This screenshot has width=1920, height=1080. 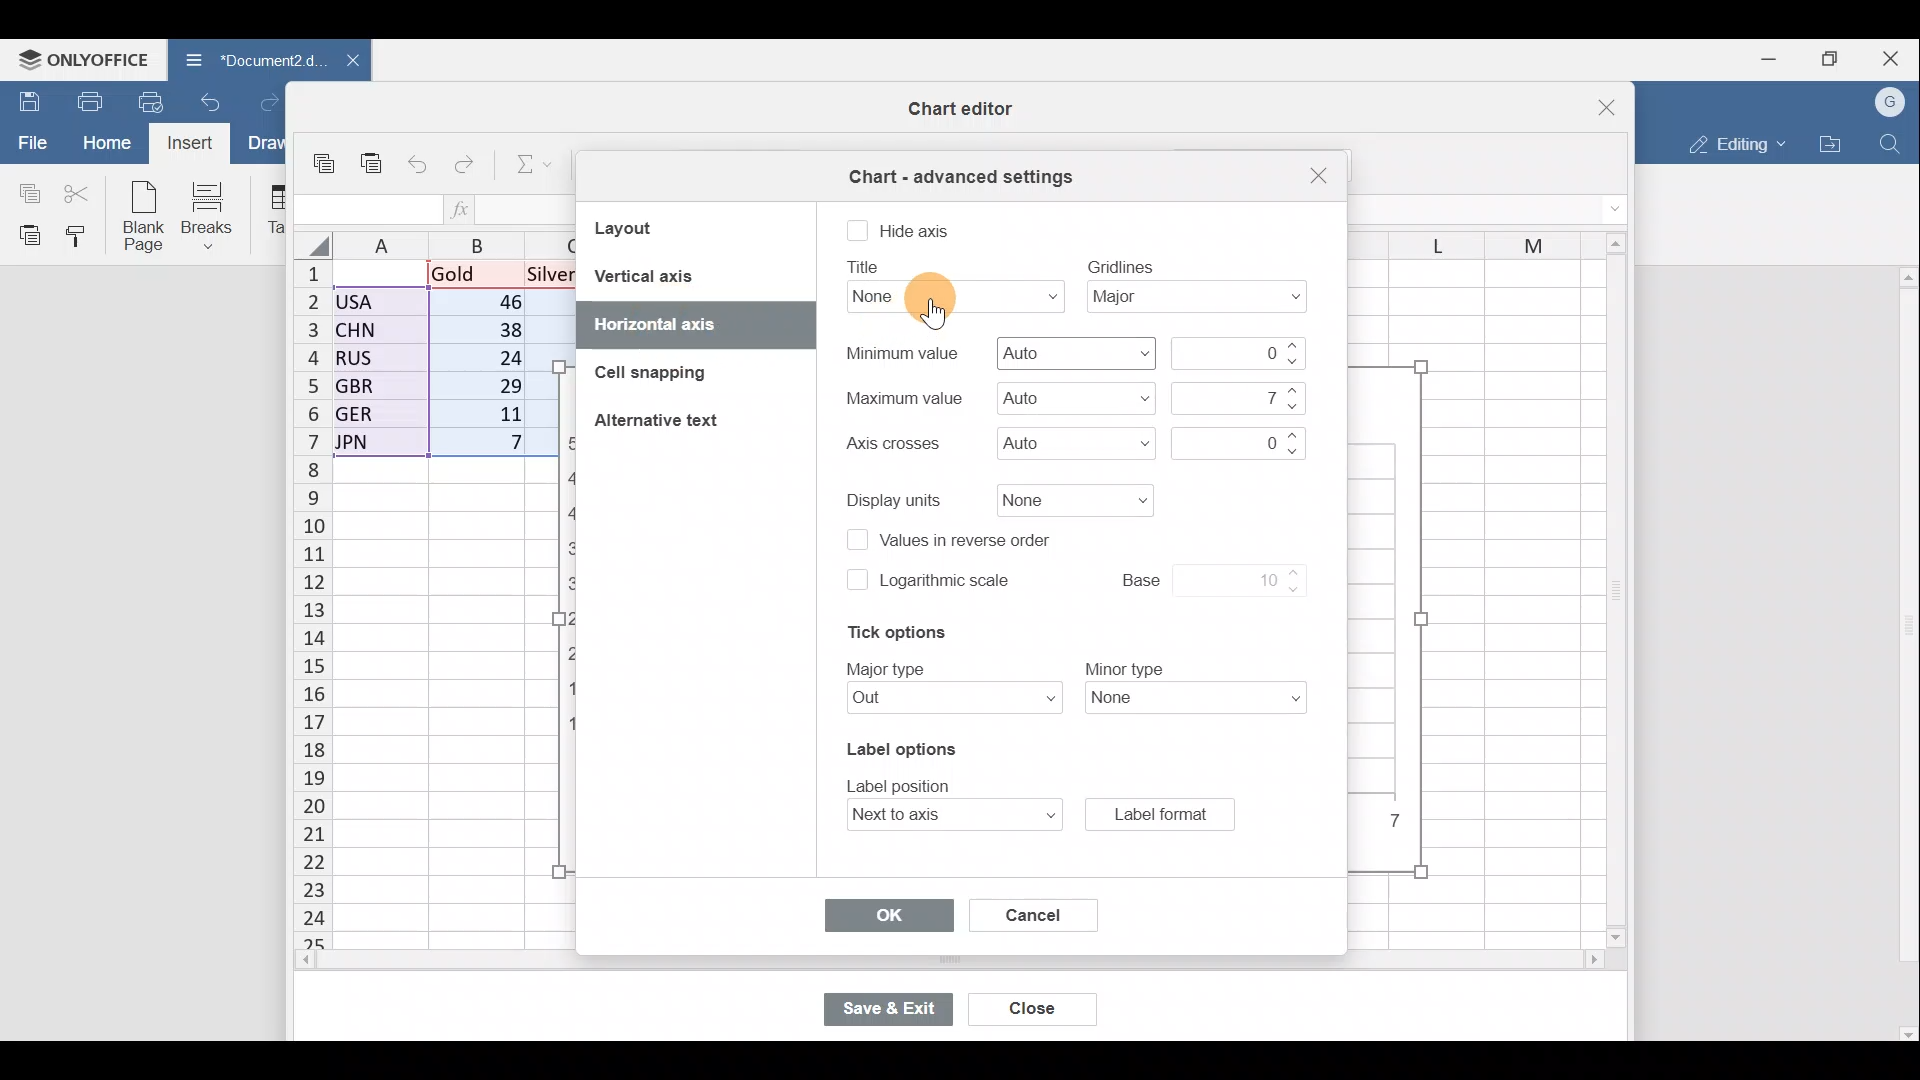 What do you see at coordinates (1594, 100) in the screenshot?
I see `Close` at bounding box center [1594, 100].